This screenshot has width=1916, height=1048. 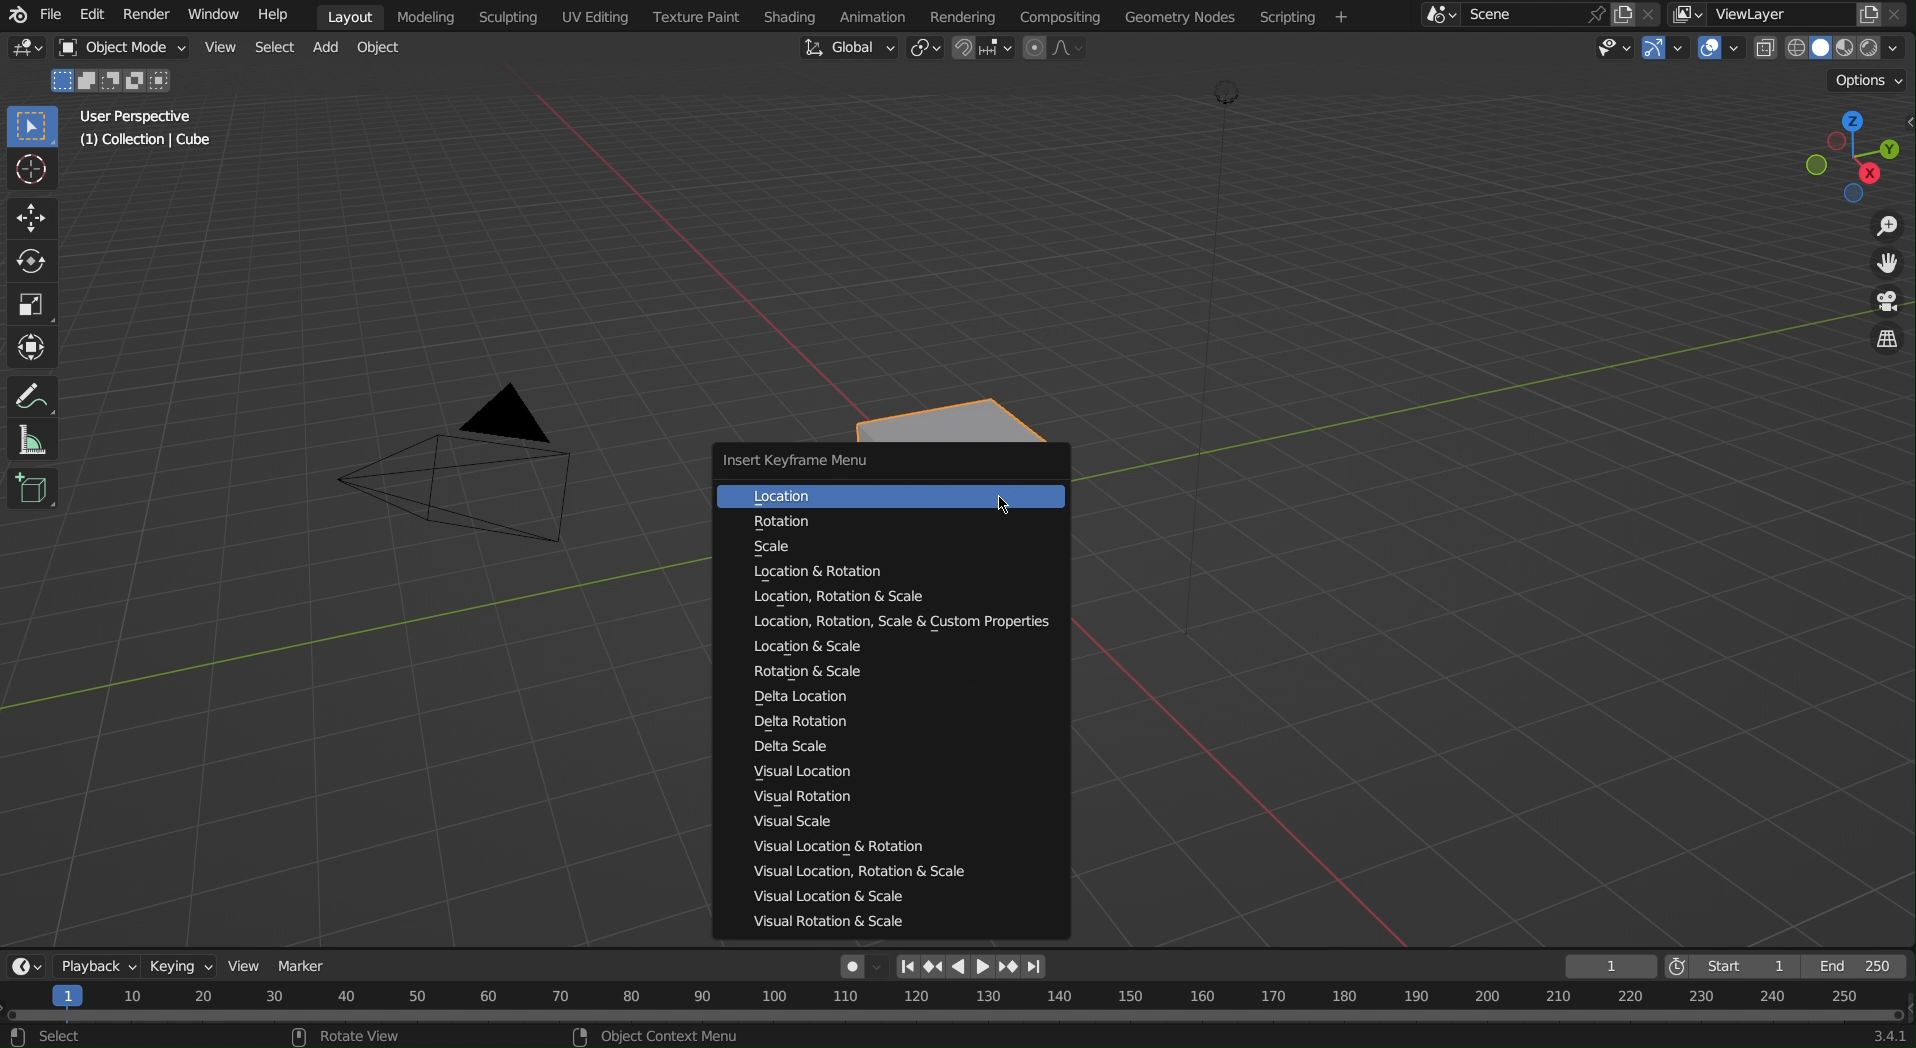 I want to click on File, so click(x=51, y=18).